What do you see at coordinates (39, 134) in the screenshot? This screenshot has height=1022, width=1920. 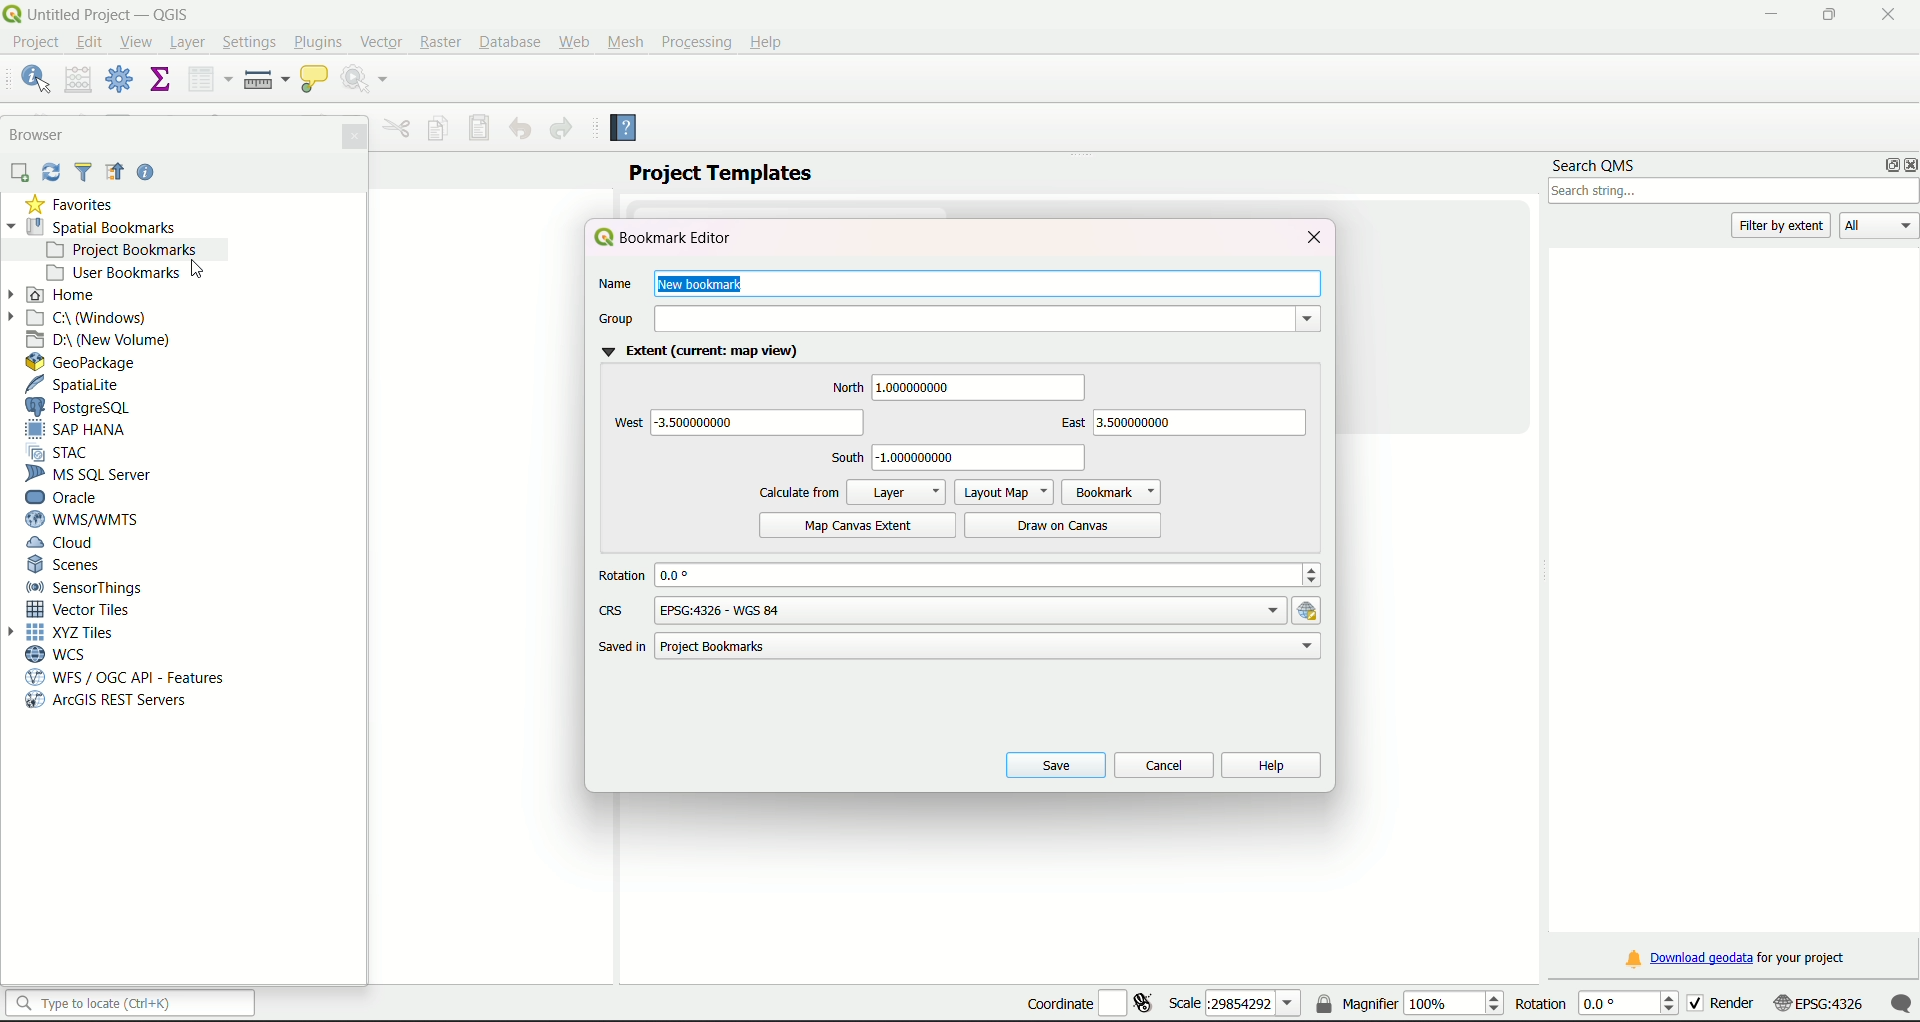 I see `Browser` at bounding box center [39, 134].